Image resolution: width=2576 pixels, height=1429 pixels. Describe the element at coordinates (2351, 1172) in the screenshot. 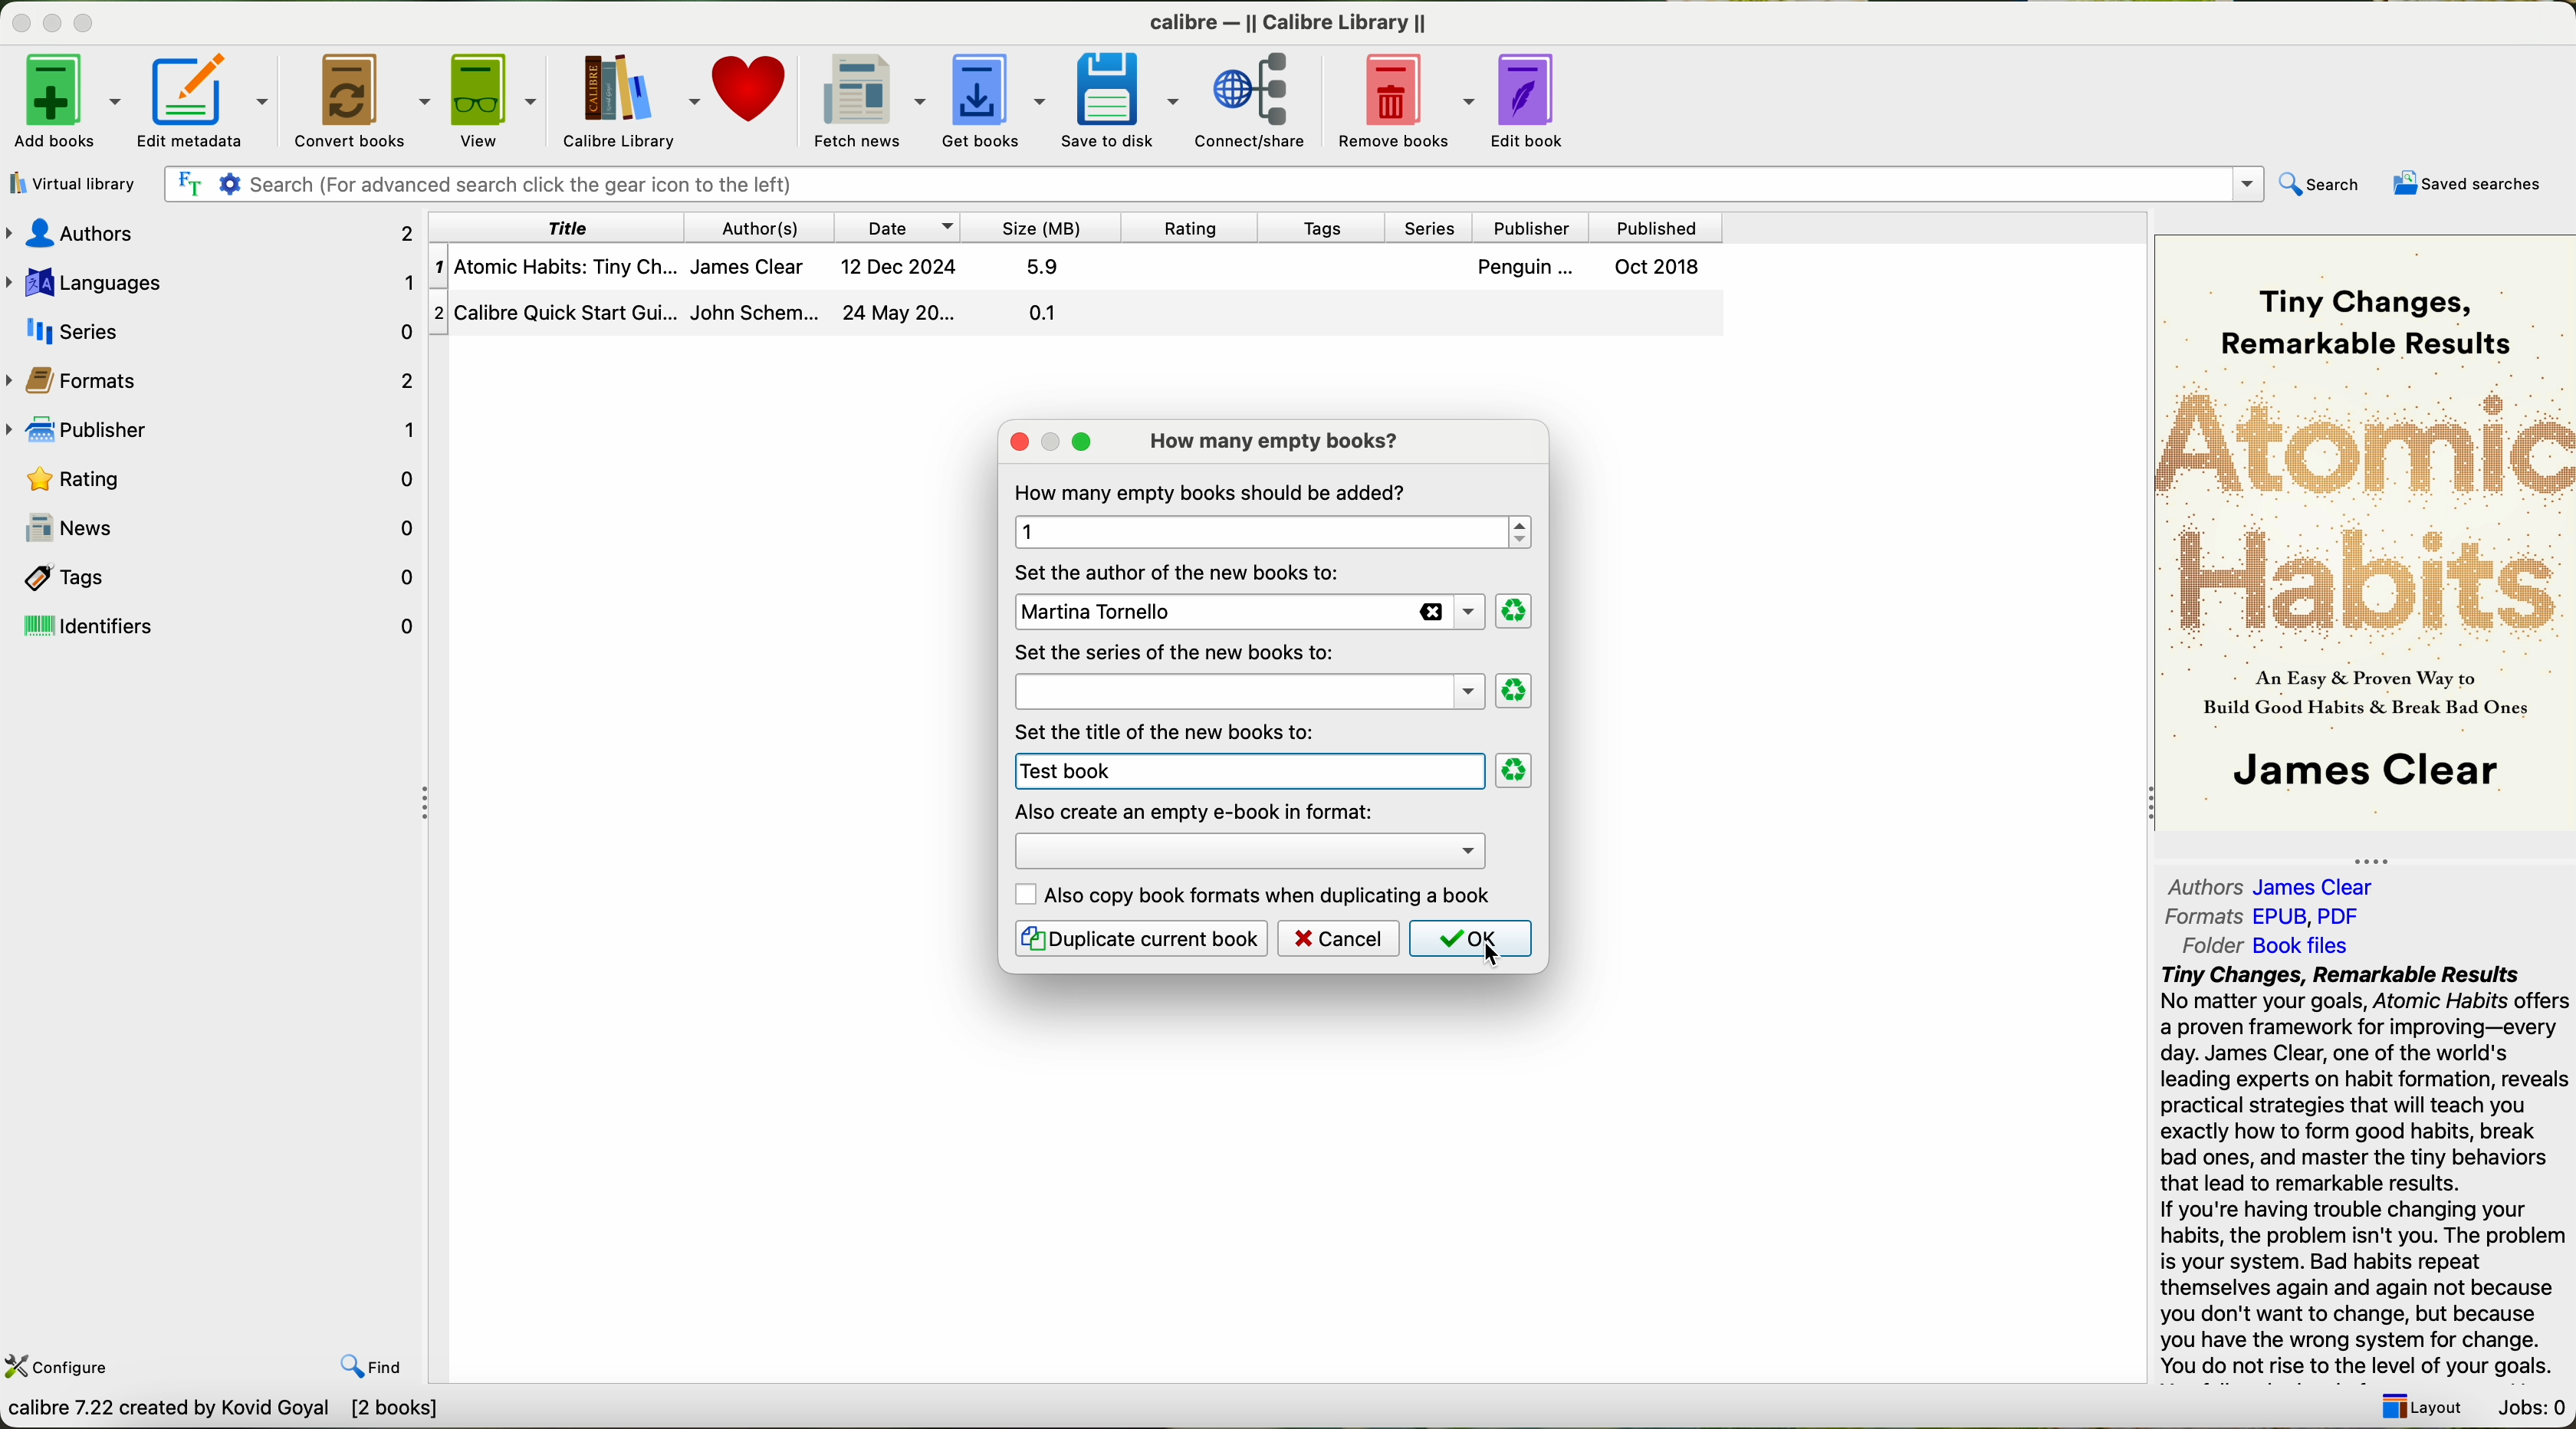

I see `try changes remarkable results no matter your goals ,Atomic Habits offers a proven framework for improvity every day ,James Clear one of the word's leading expert on habit formation reveals practice startegies that will teach you howto form break bad ones and improve tiny beahbviors turn in ramarkable results.you do not rise to the level of your goals.` at that location.